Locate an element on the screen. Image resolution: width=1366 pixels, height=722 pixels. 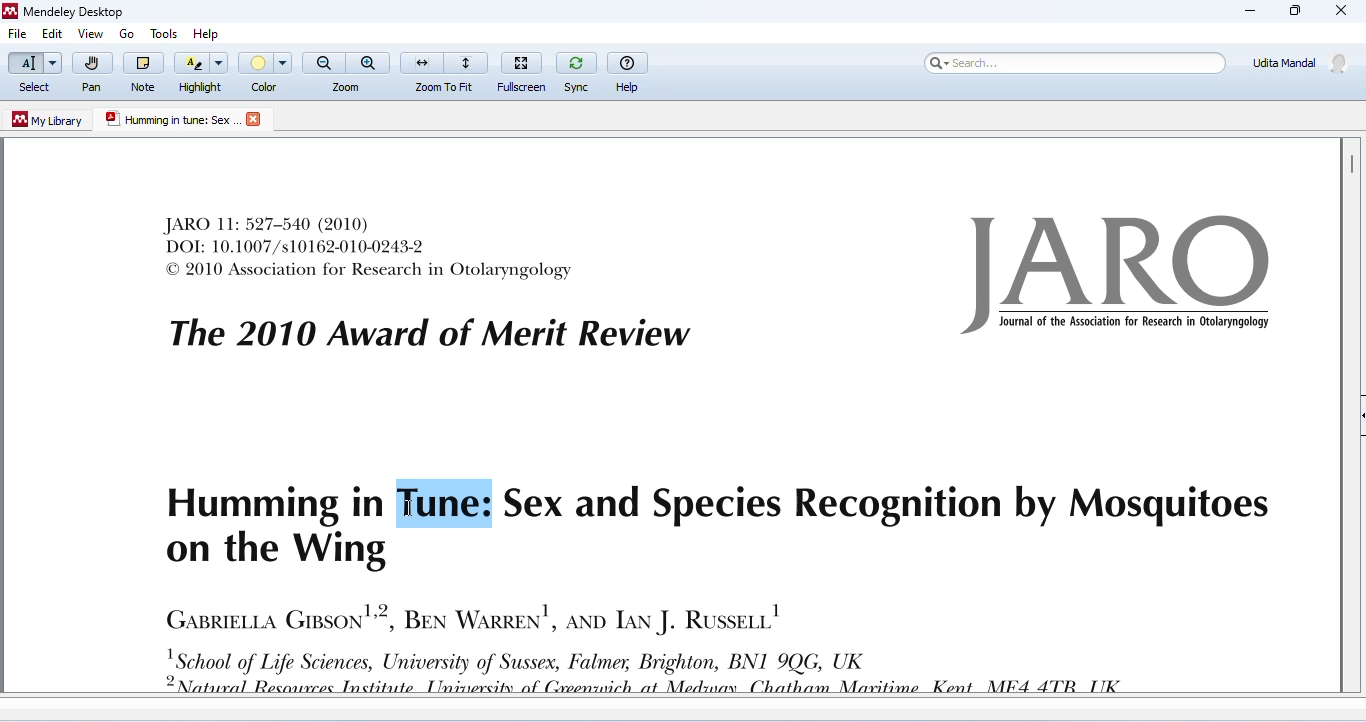
zoom to fit is located at coordinates (445, 70).